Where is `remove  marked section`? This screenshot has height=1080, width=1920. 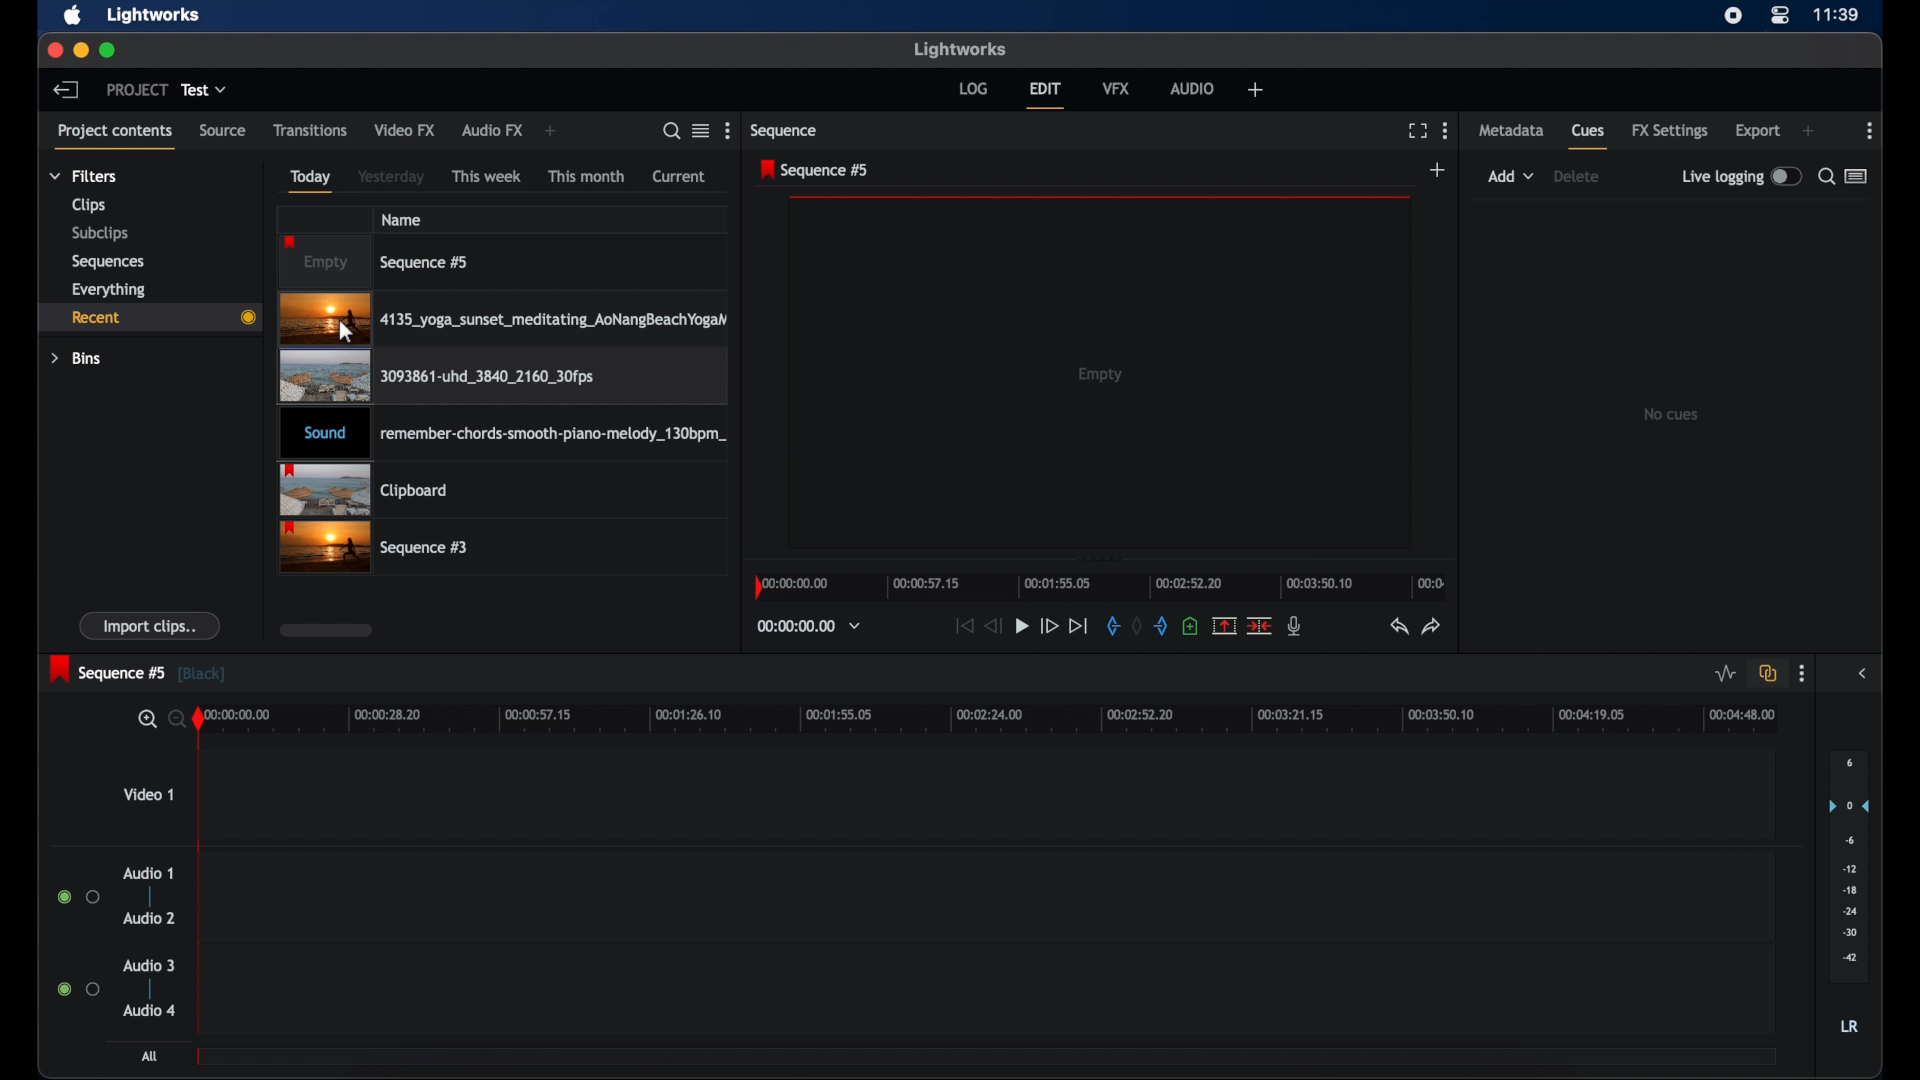
remove  marked section is located at coordinates (1224, 626).